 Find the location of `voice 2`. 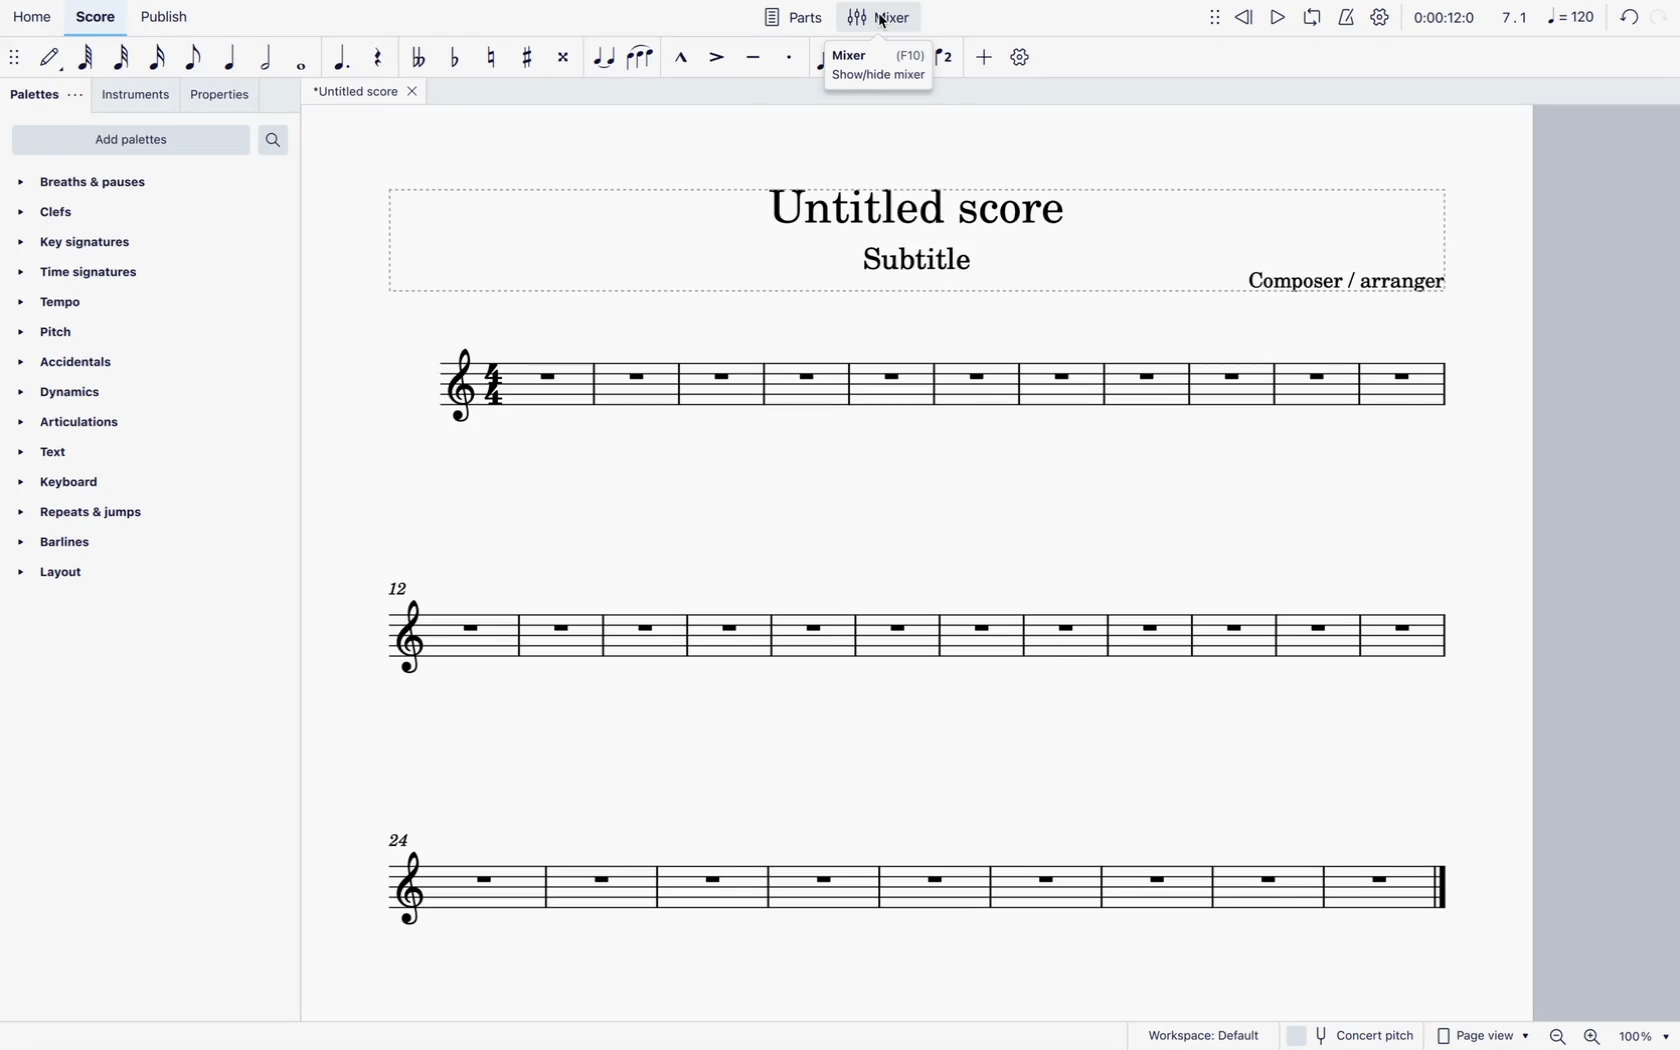

voice 2 is located at coordinates (946, 60).